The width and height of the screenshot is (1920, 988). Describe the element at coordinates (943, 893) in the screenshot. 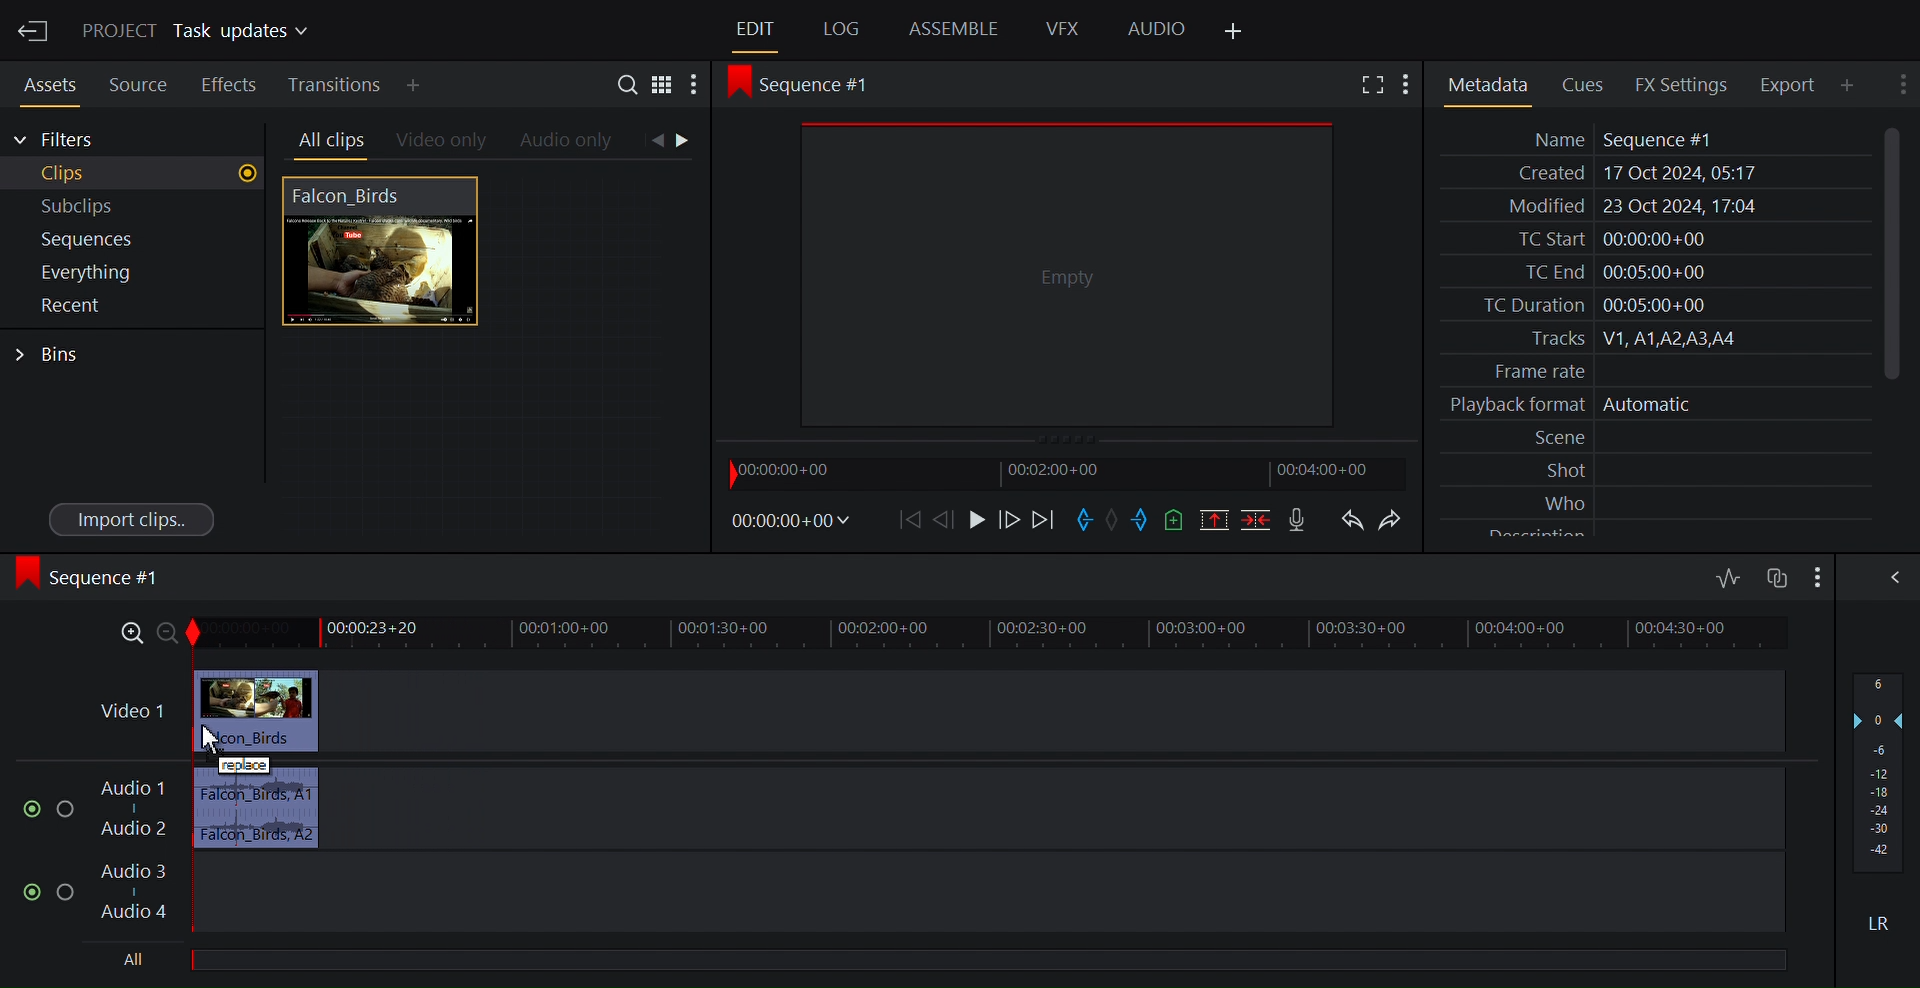

I see `Audio track 3, Audio track 4` at that location.